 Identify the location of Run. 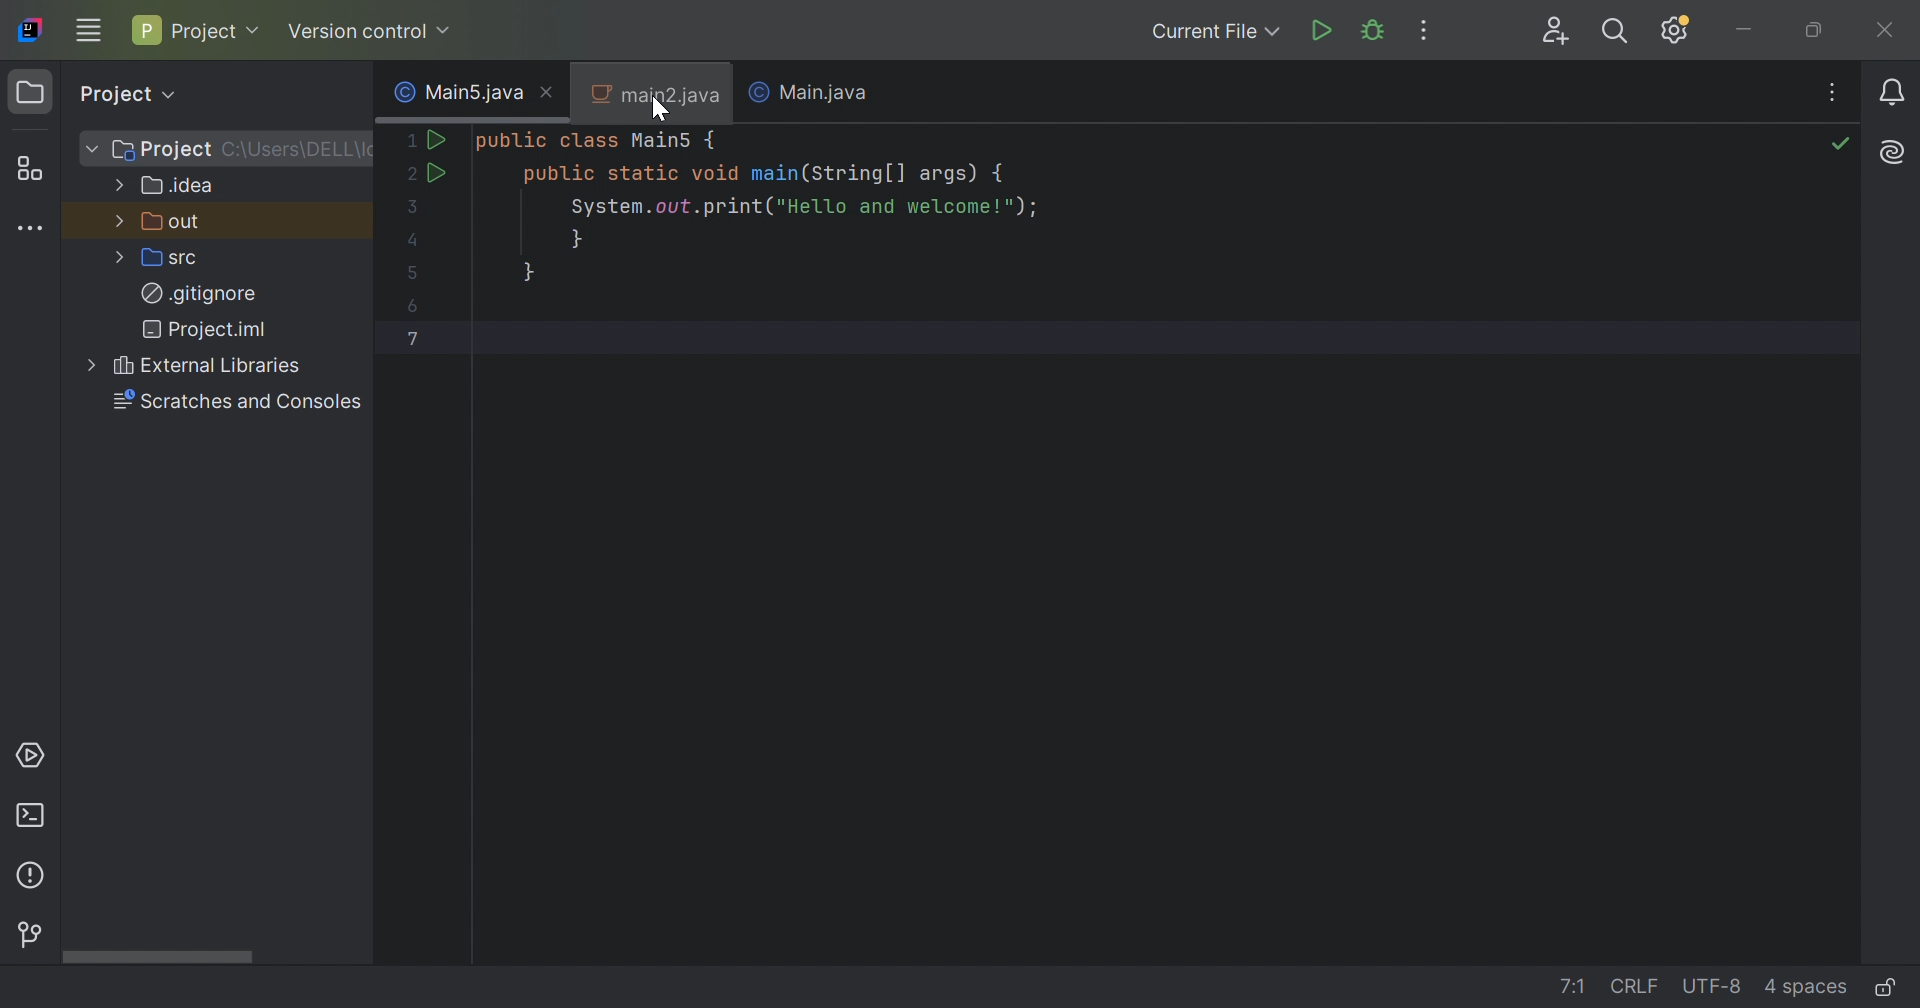
(442, 139).